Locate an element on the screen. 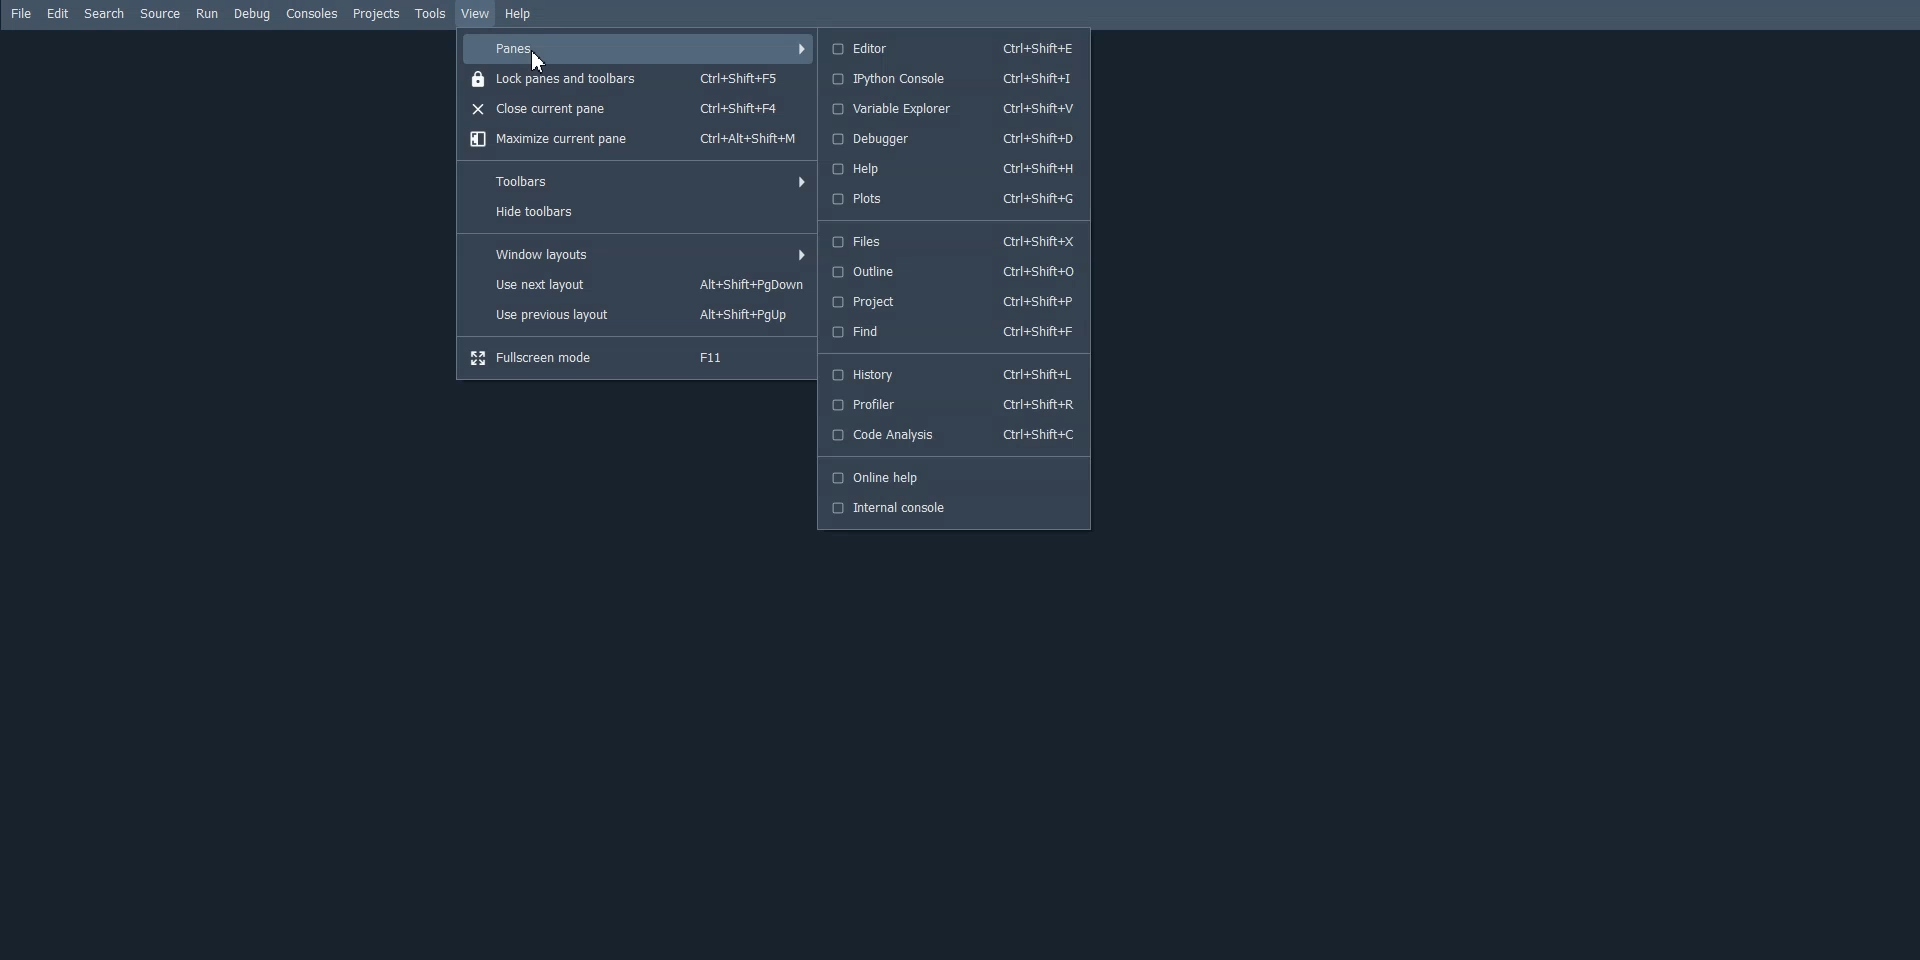  Online help is located at coordinates (953, 478).